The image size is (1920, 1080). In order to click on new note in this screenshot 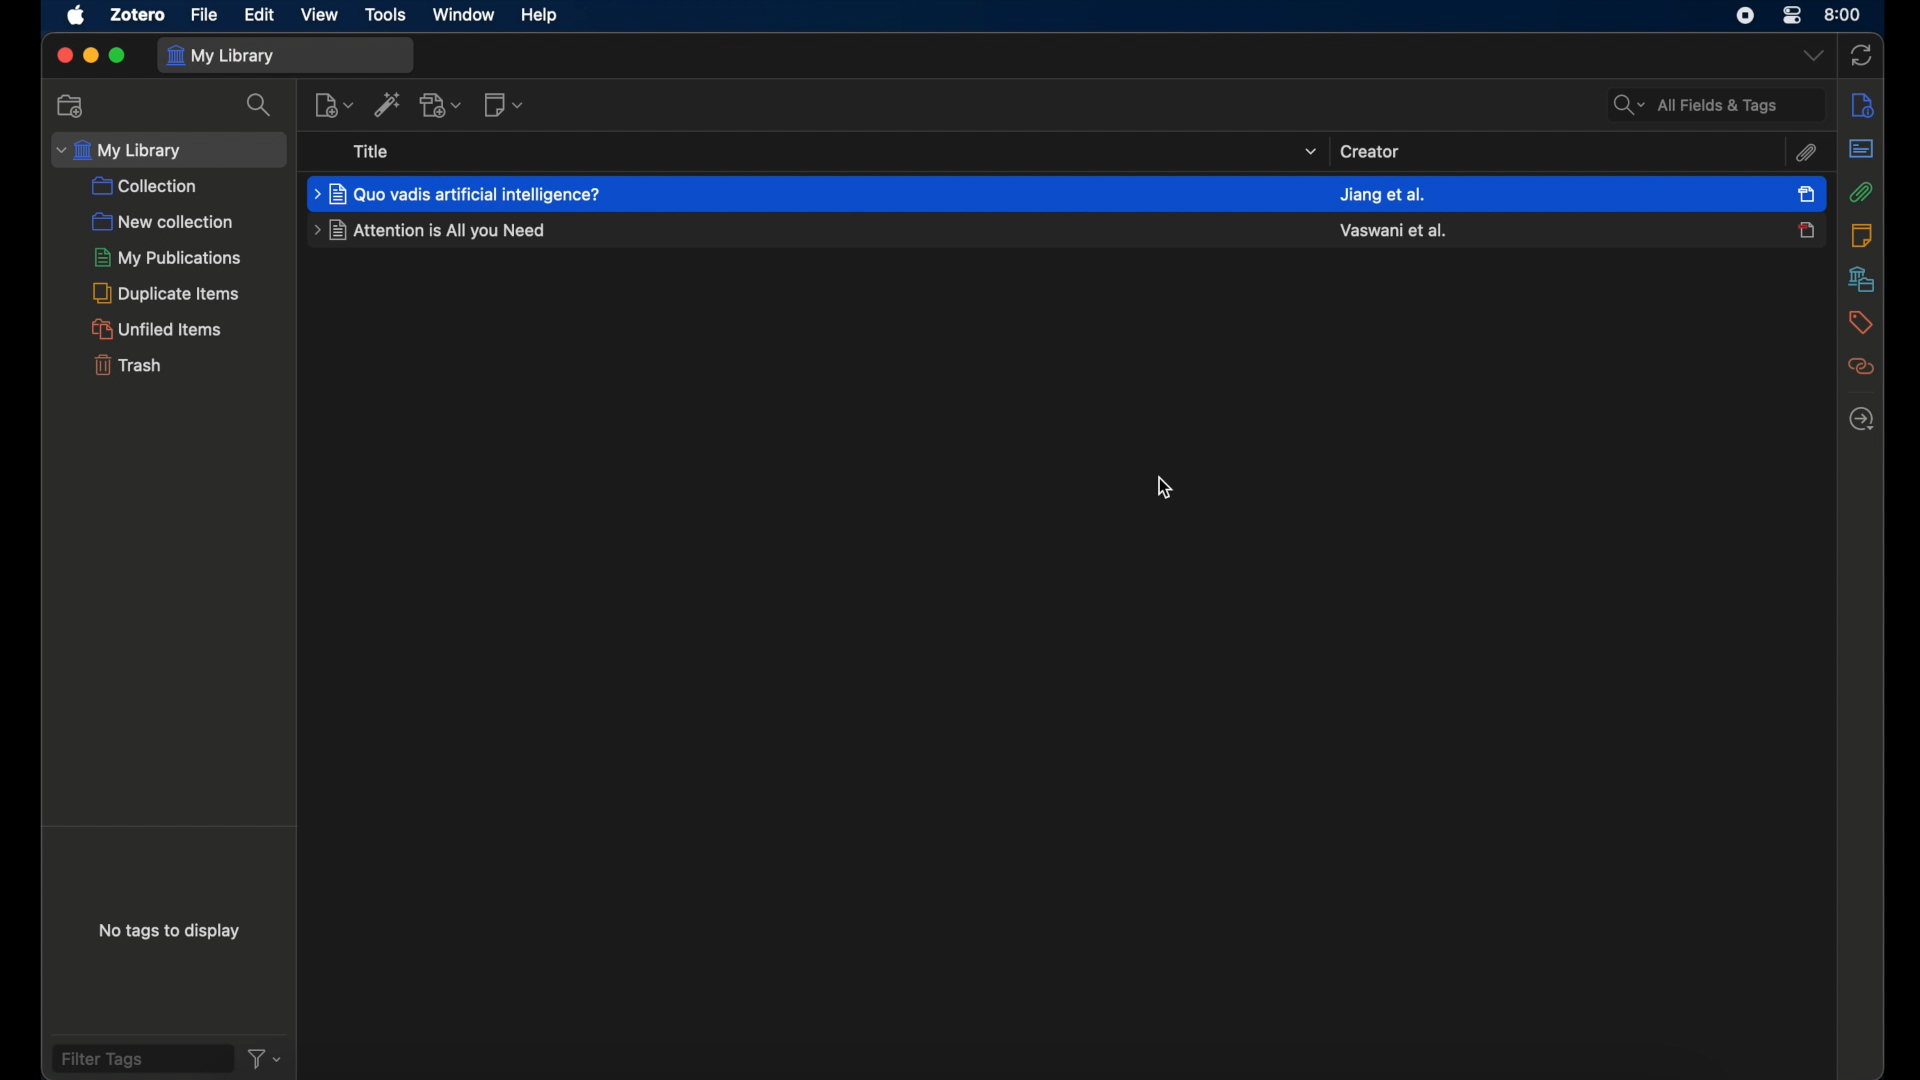, I will do `click(503, 105)`.